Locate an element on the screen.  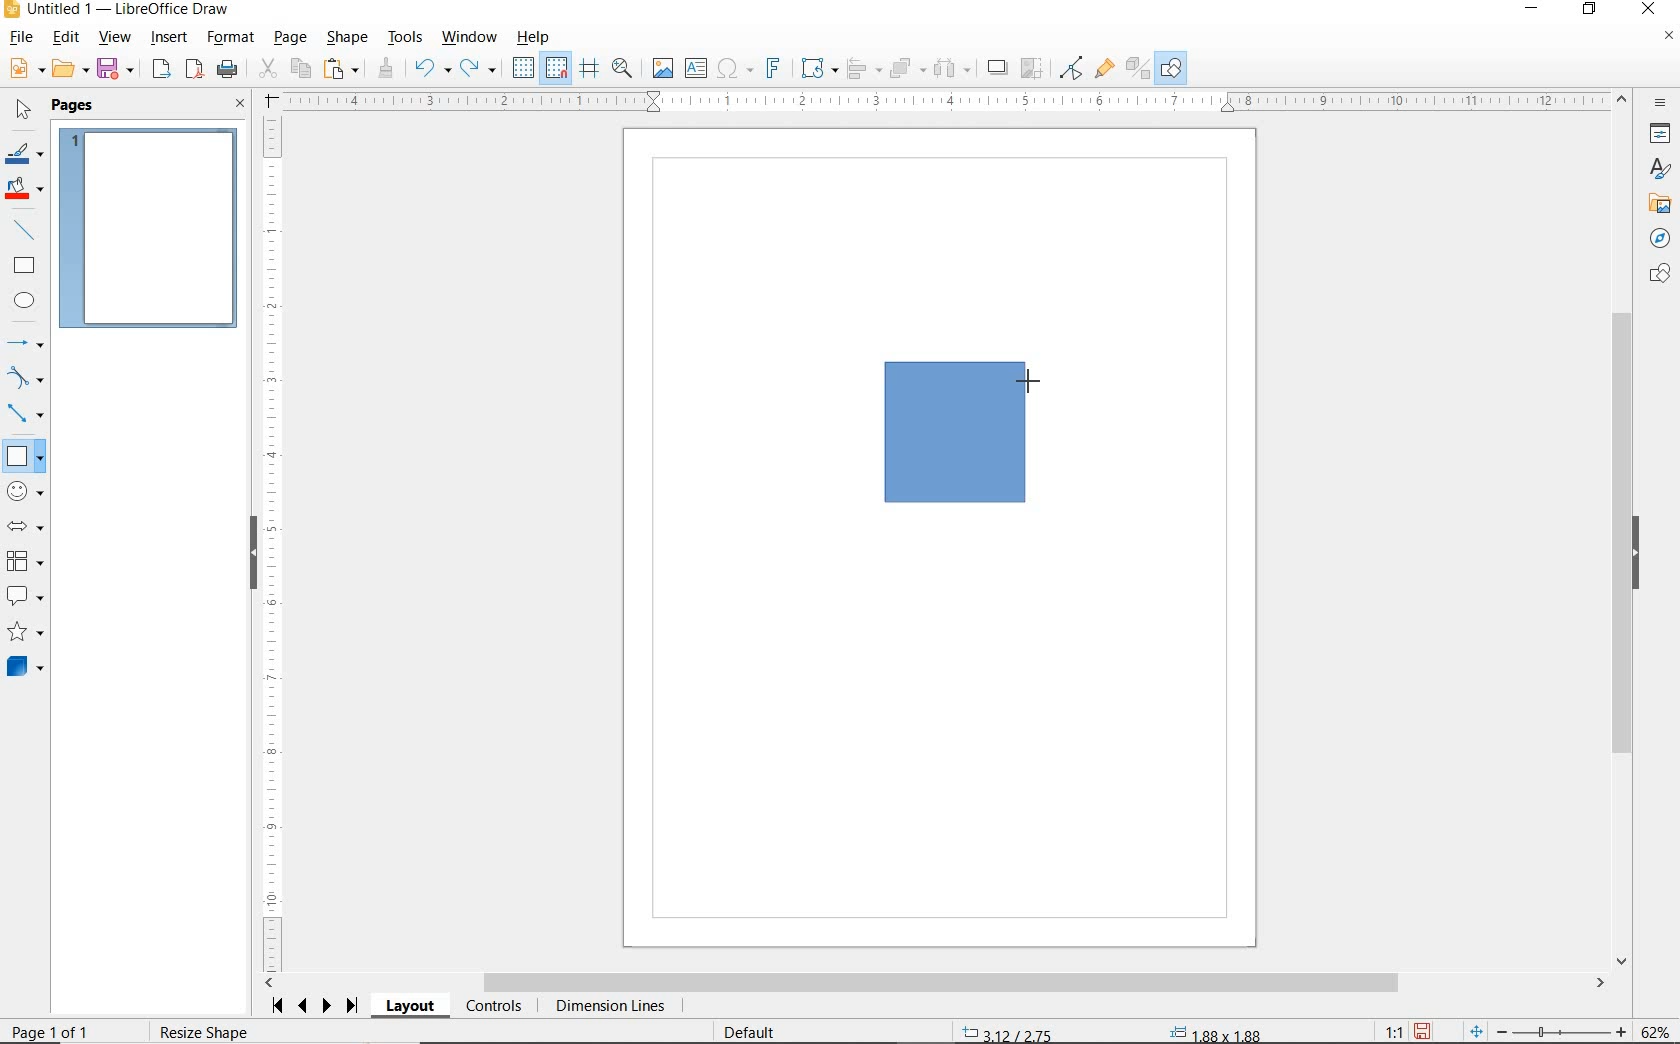
PRINT is located at coordinates (228, 72).